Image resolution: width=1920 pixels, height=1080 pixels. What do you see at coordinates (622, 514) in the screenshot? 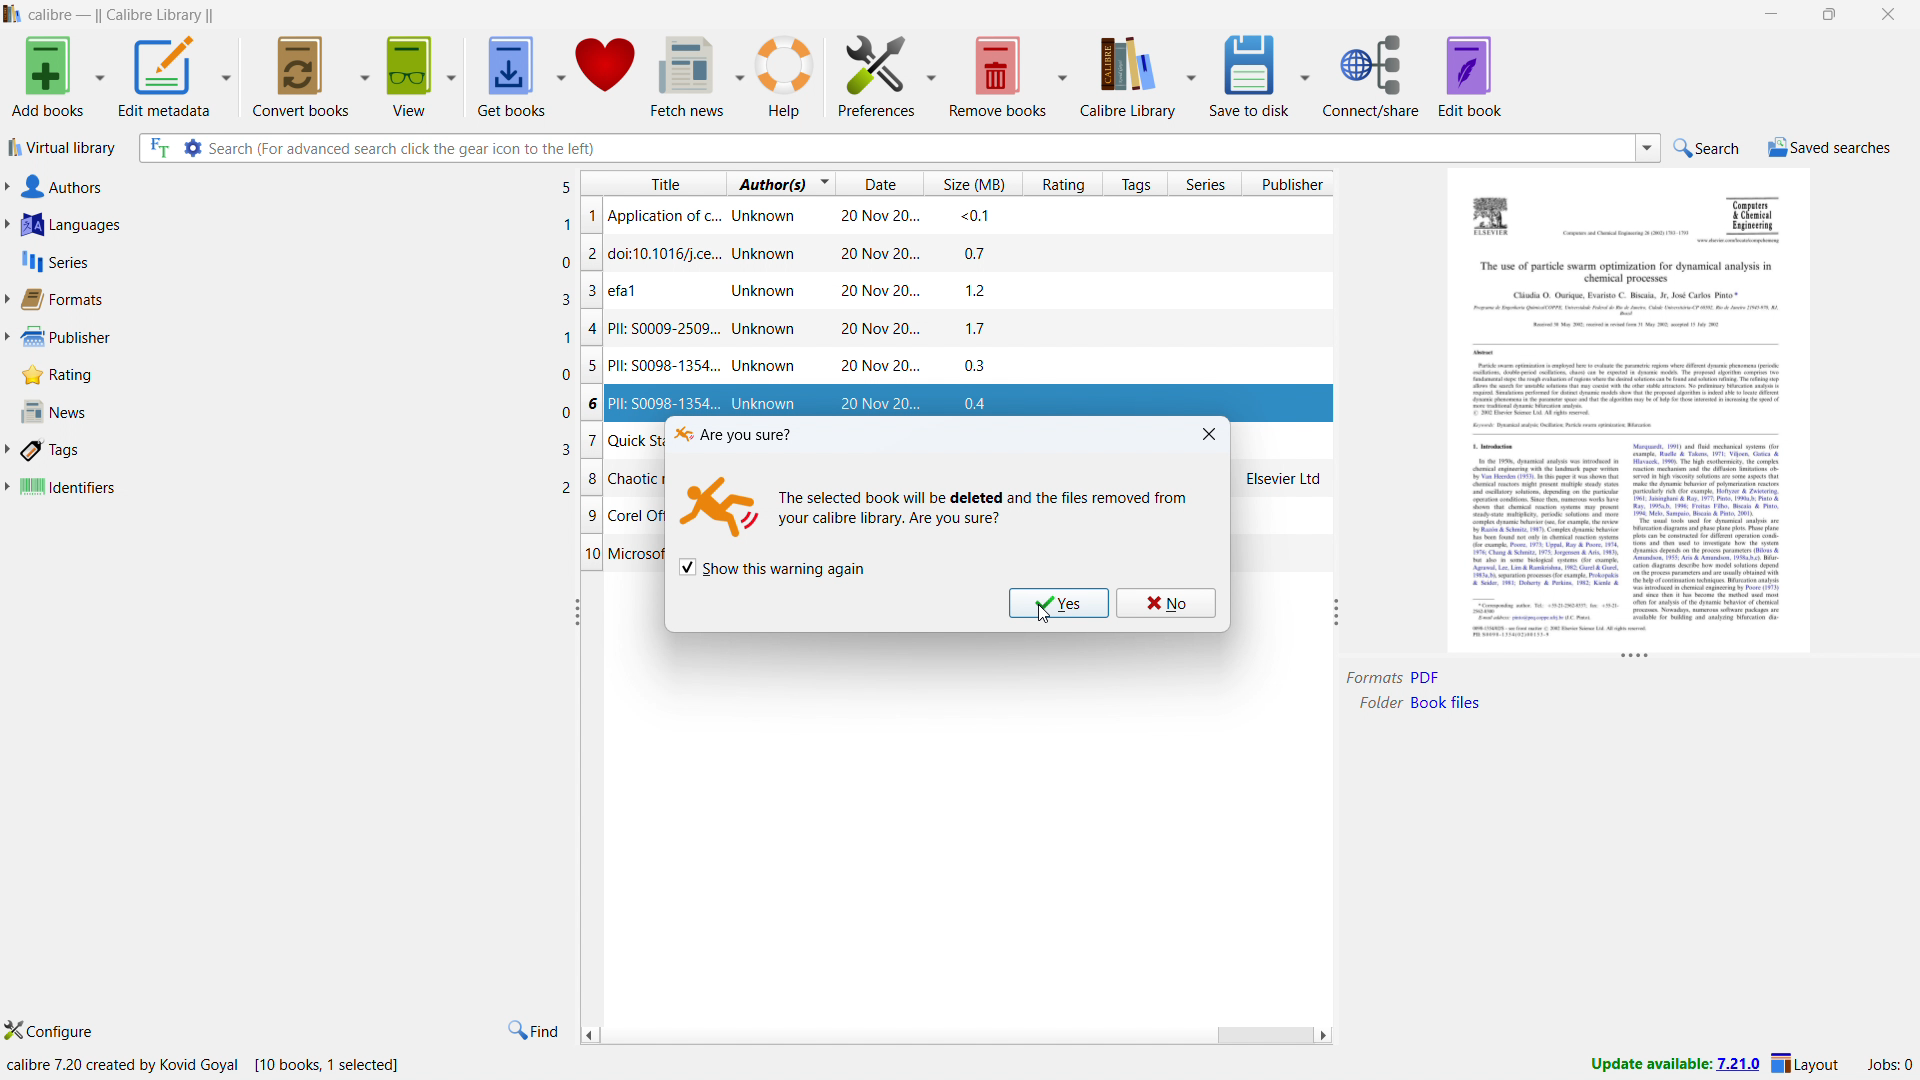
I see `Corel Office Do..` at bounding box center [622, 514].